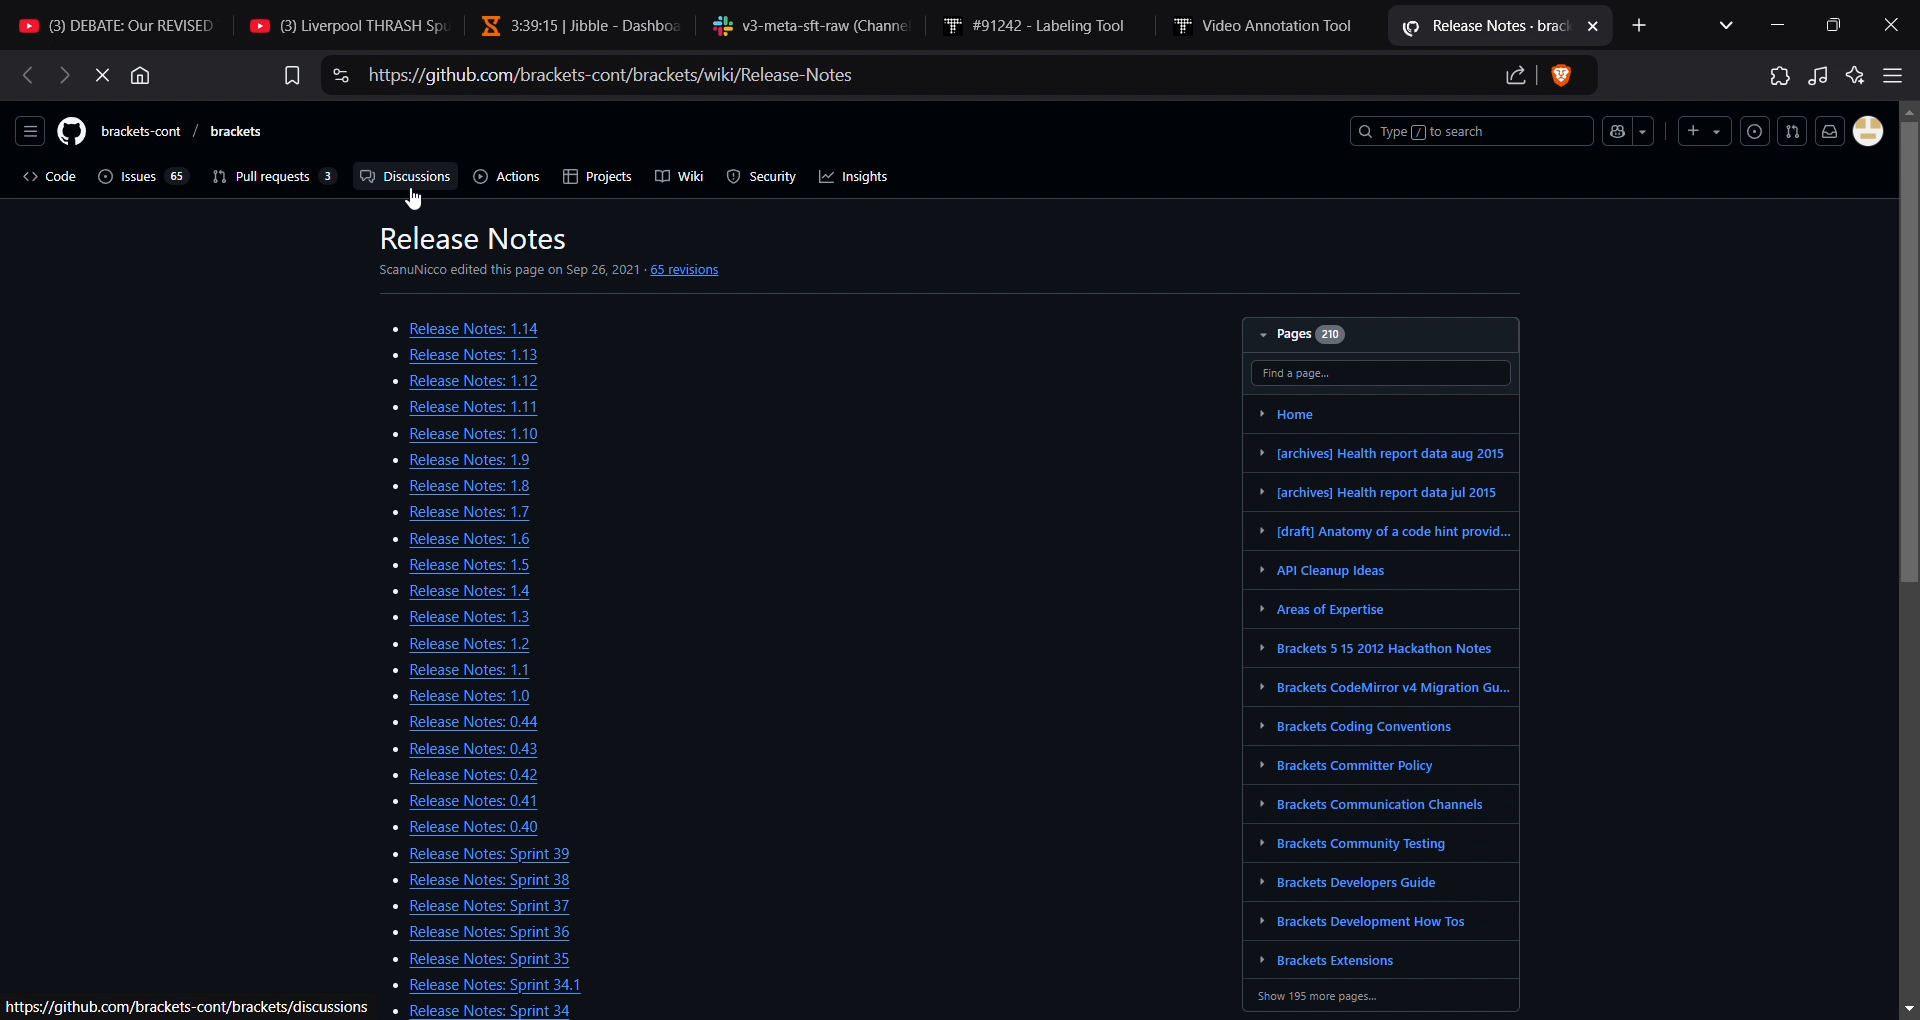  Describe the element at coordinates (418, 200) in the screenshot. I see `cursor ` at that location.